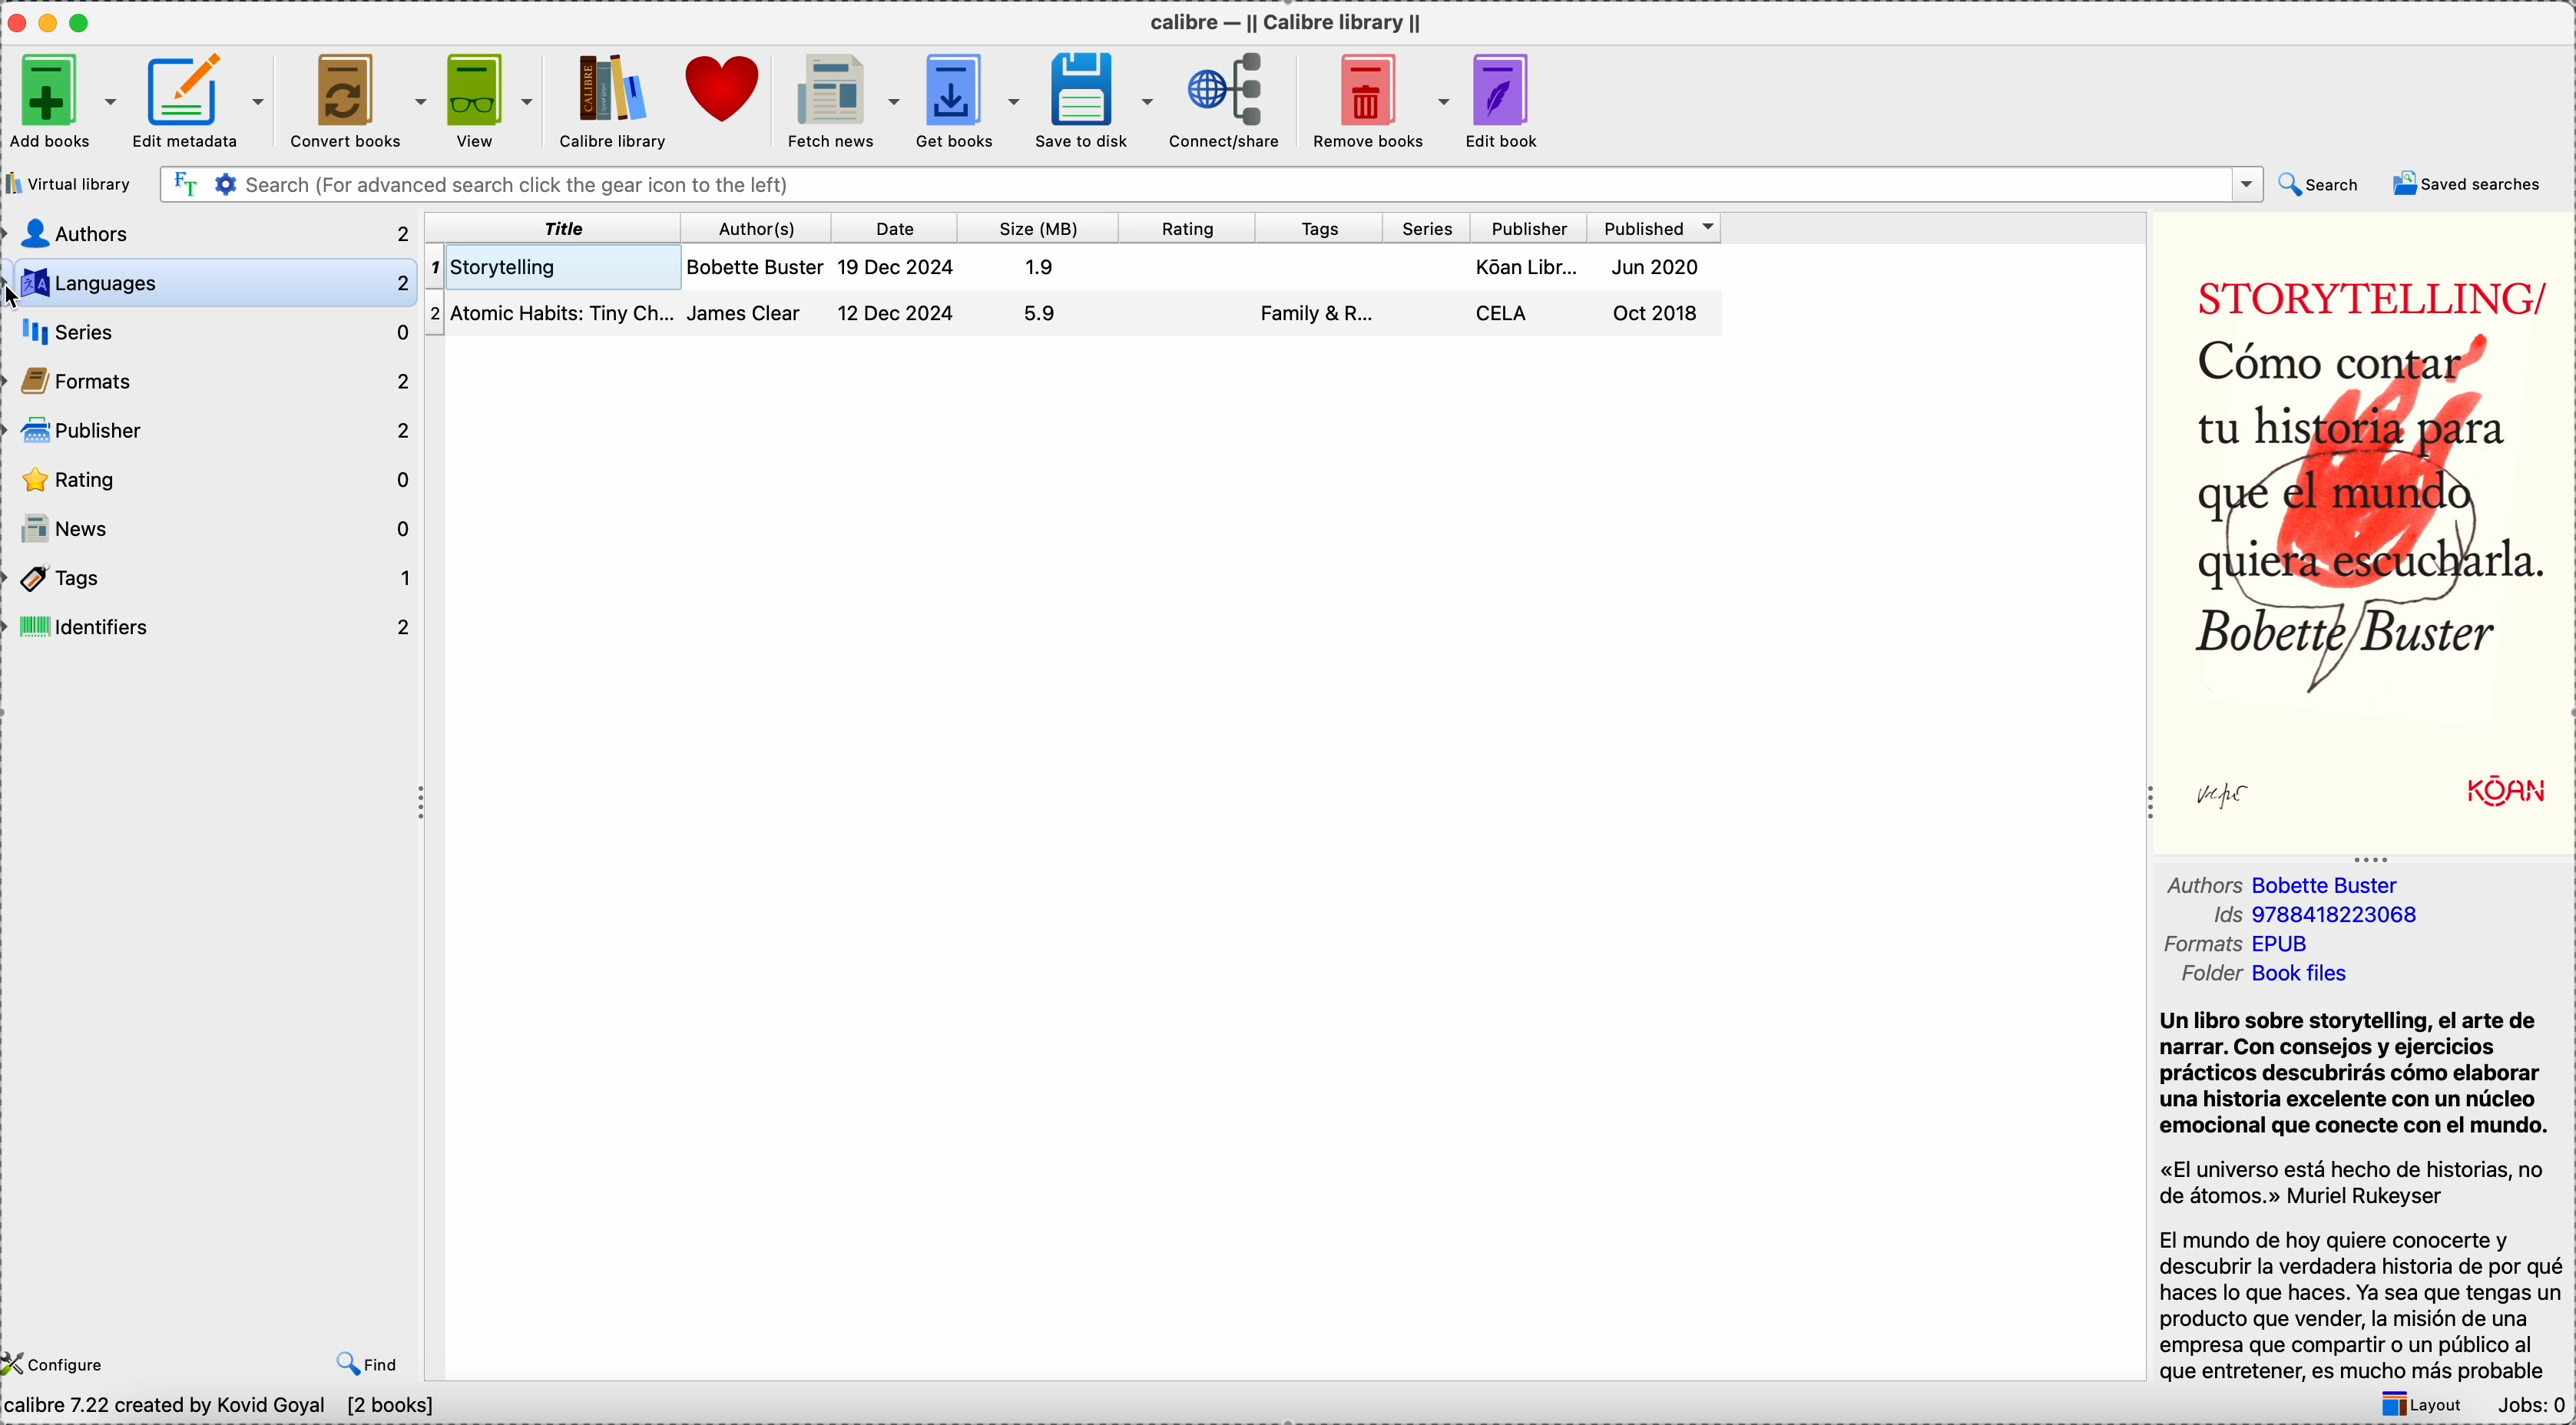 Image resolution: width=2576 pixels, height=1425 pixels. Describe the element at coordinates (370, 1367) in the screenshot. I see `find` at that location.